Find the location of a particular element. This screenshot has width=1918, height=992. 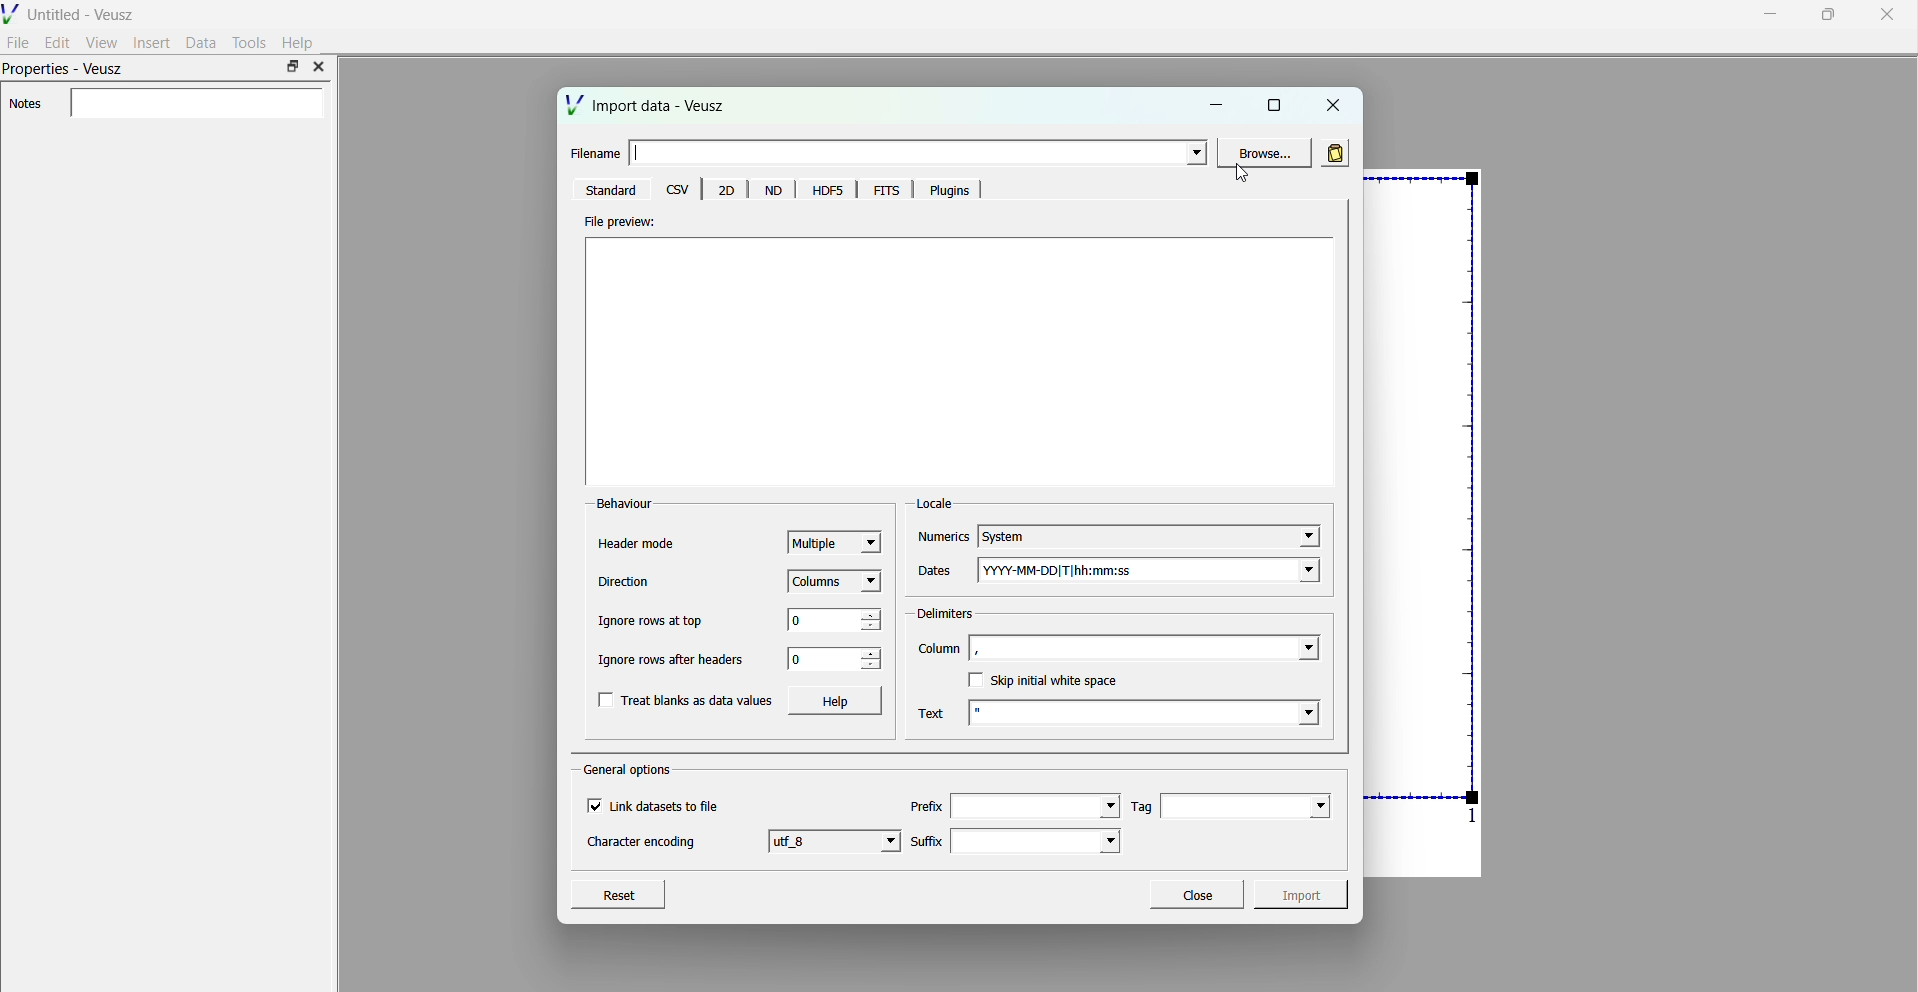

Prefix is located at coordinates (925, 806).